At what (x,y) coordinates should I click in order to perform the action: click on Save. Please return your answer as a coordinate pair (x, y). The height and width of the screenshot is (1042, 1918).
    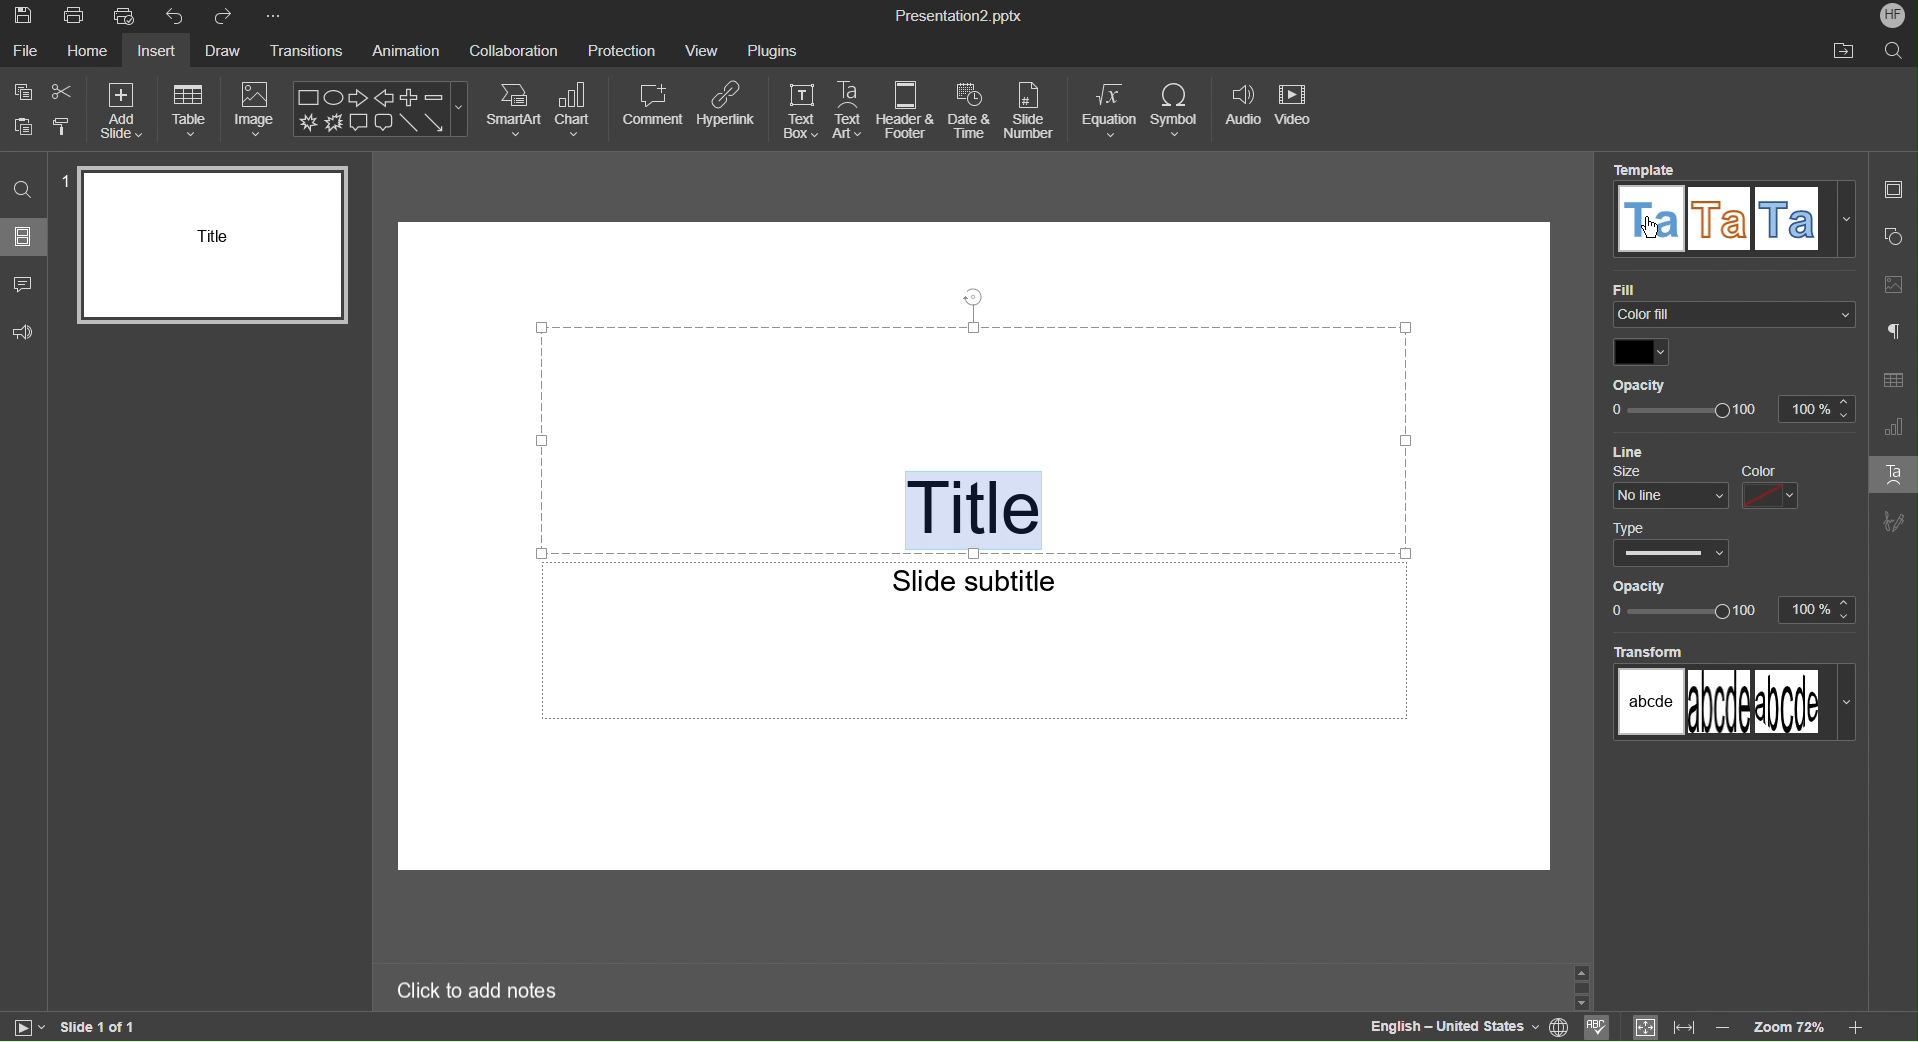
    Looking at the image, I should click on (25, 16).